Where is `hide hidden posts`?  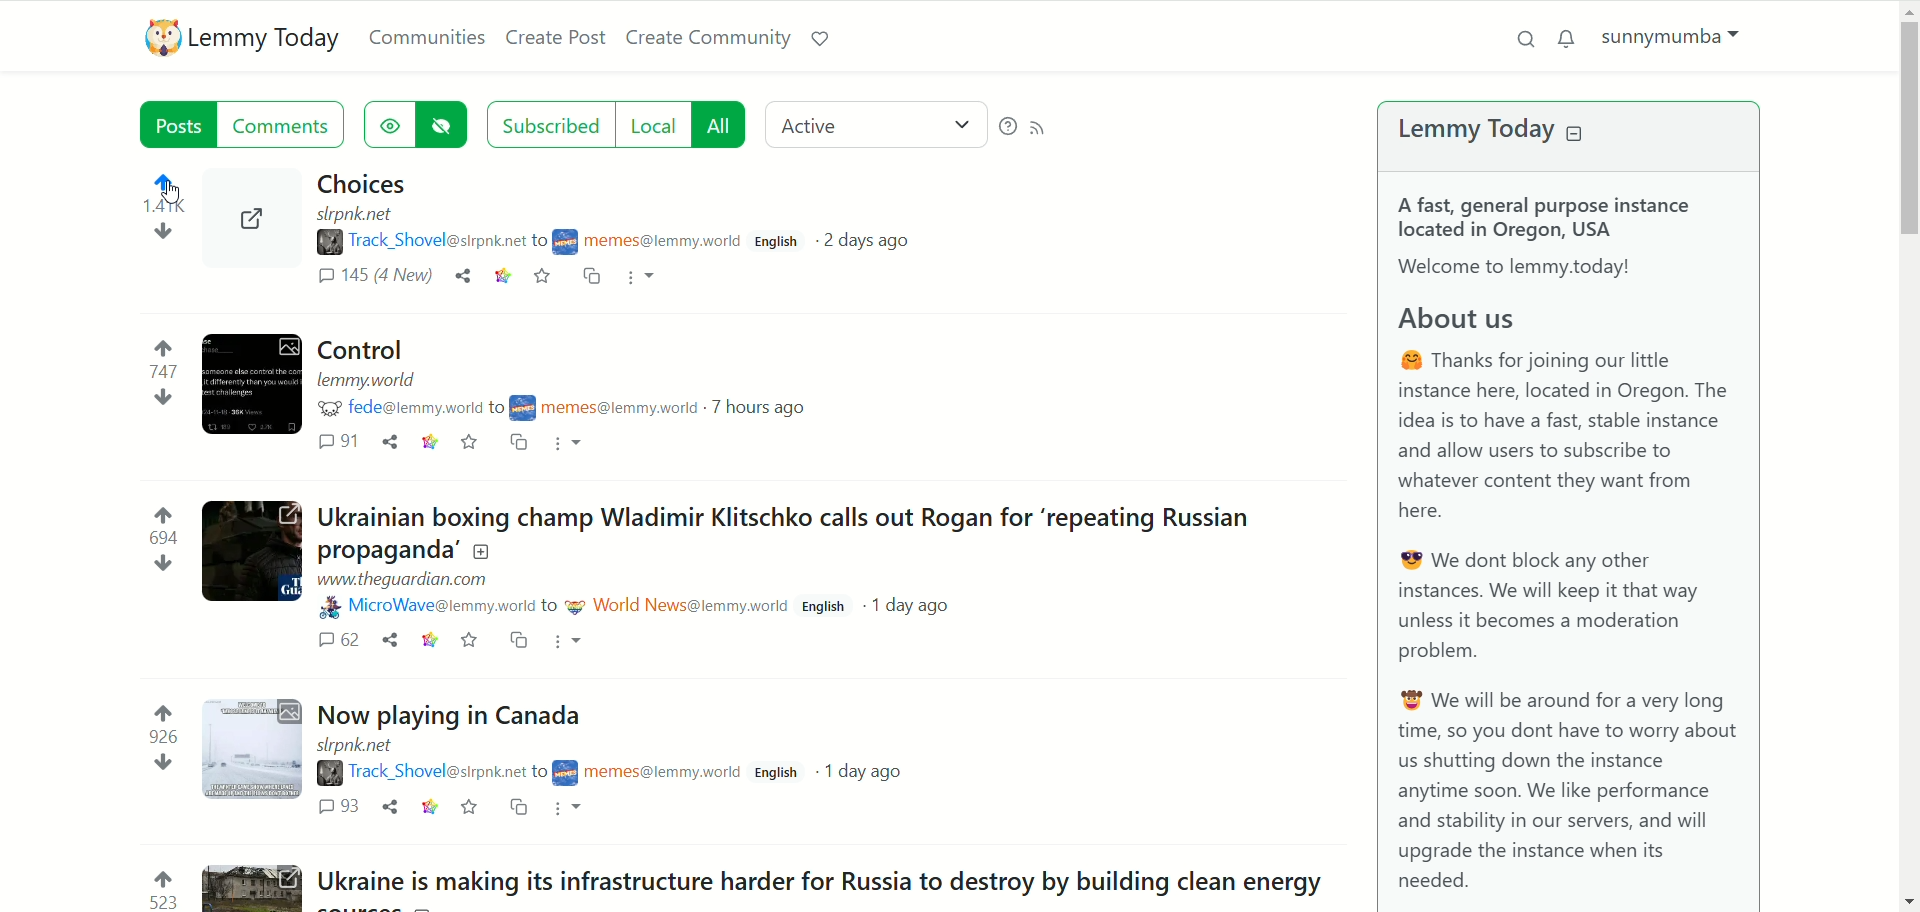
hide hidden posts is located at coordinates (445, 124).